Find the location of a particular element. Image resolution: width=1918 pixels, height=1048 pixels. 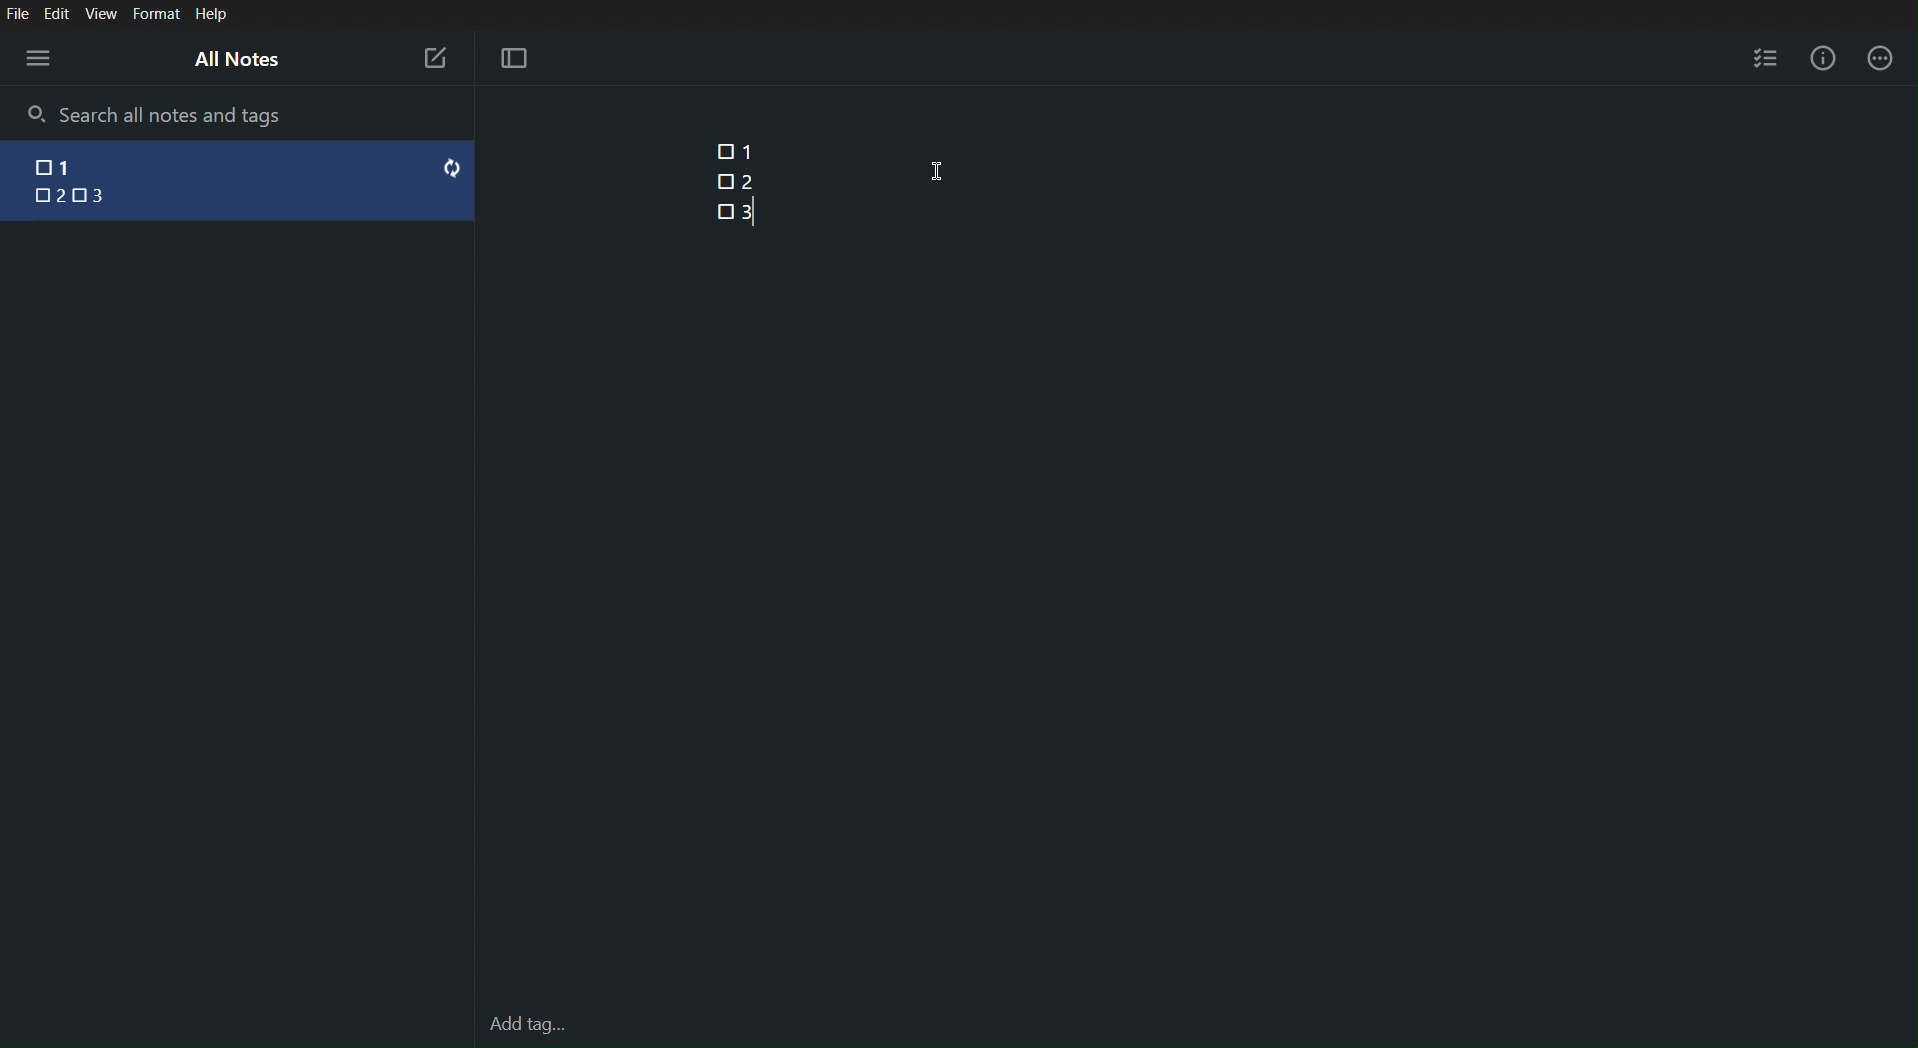

Search all notes and tags is located at coordinates (178, 114).